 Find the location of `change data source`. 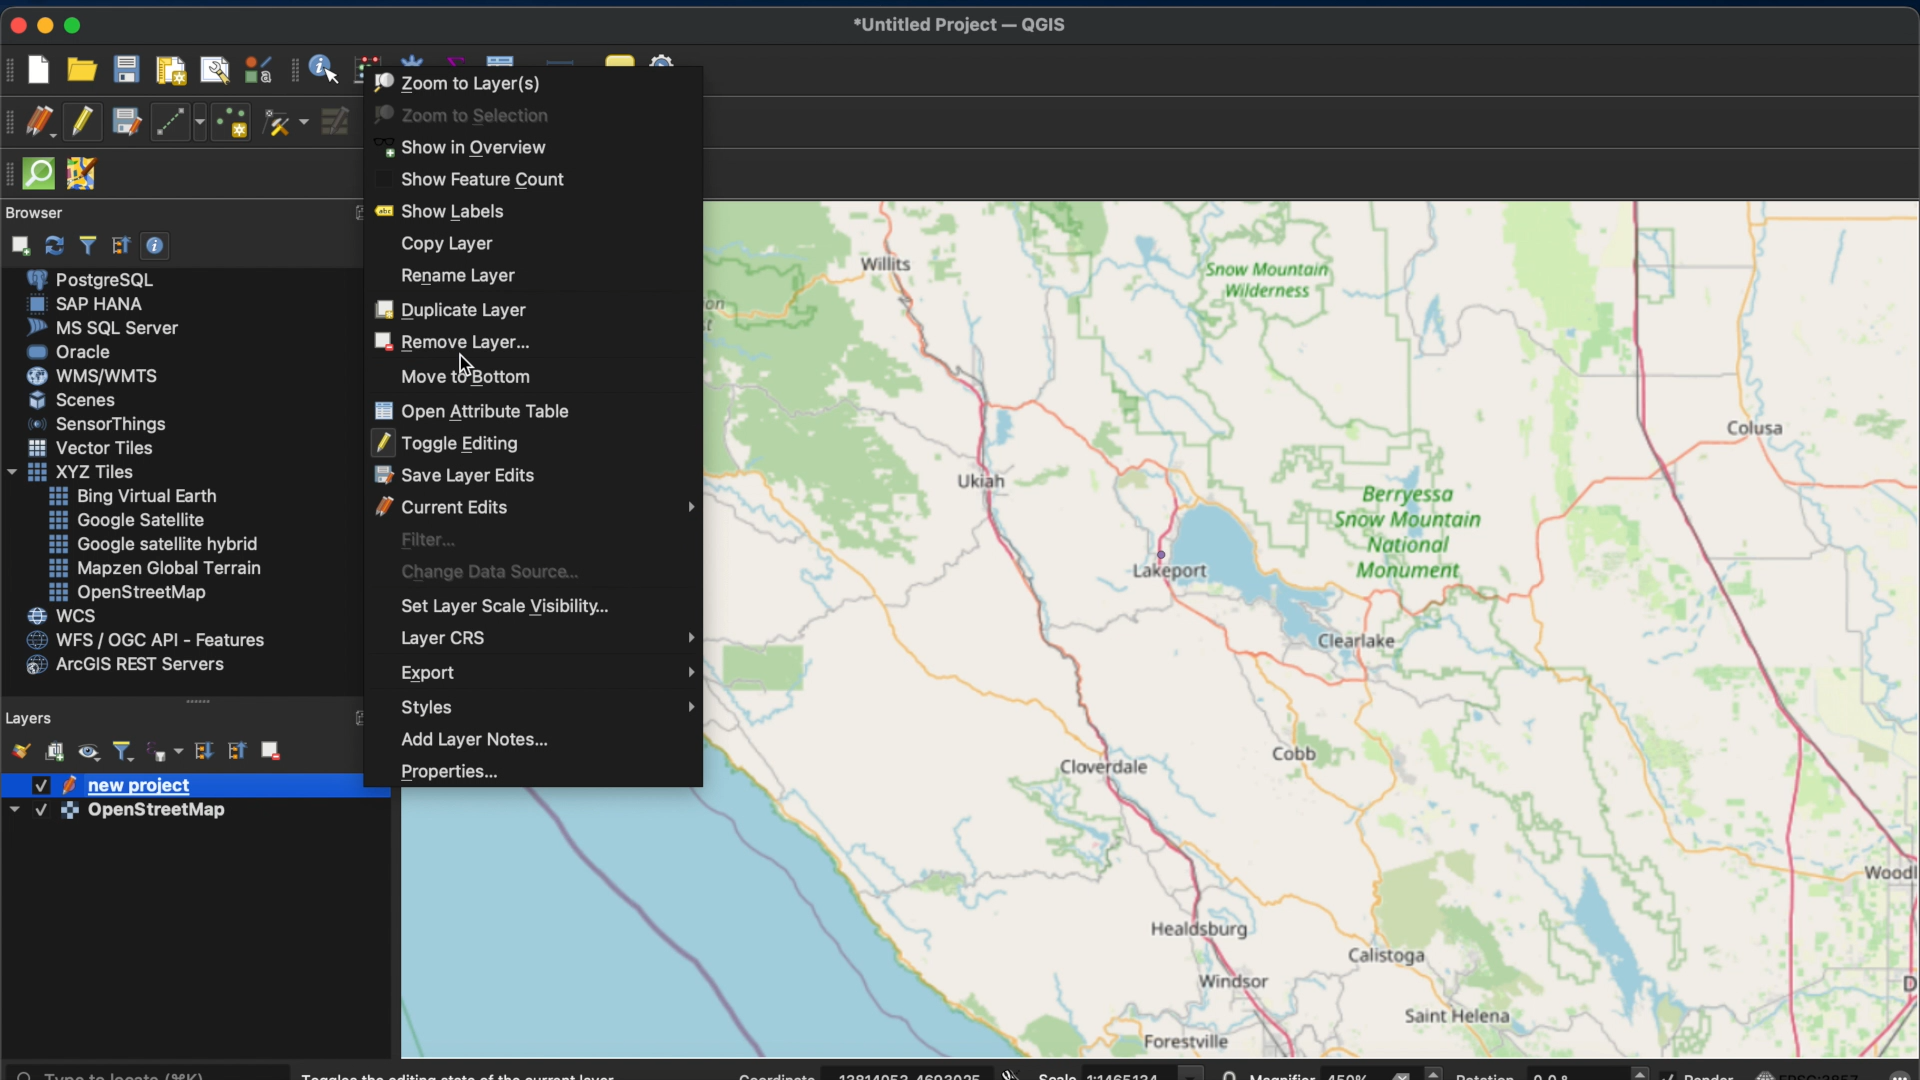

change data source is located at coordinates (484, 569).